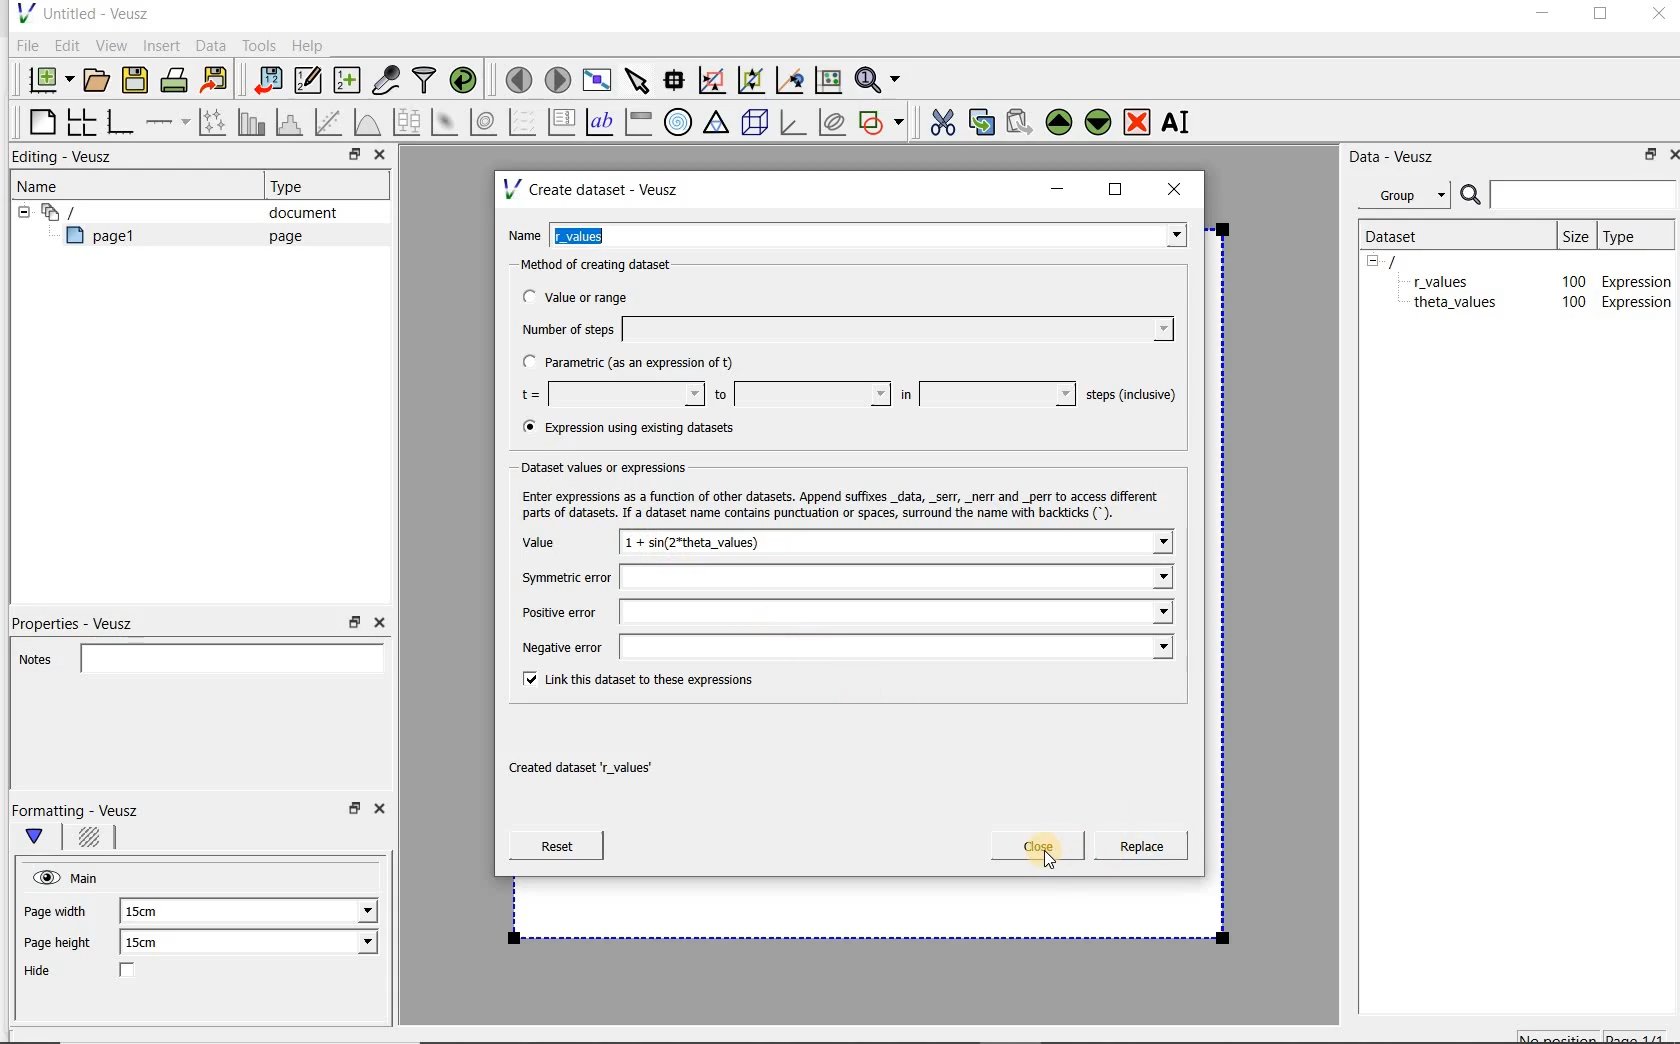 The height and width of the screenshot is (1044, 1680). What do you see at coordinates (154, 943) in the screenshot?
I see `15cm` at bounding box center [154, 943].